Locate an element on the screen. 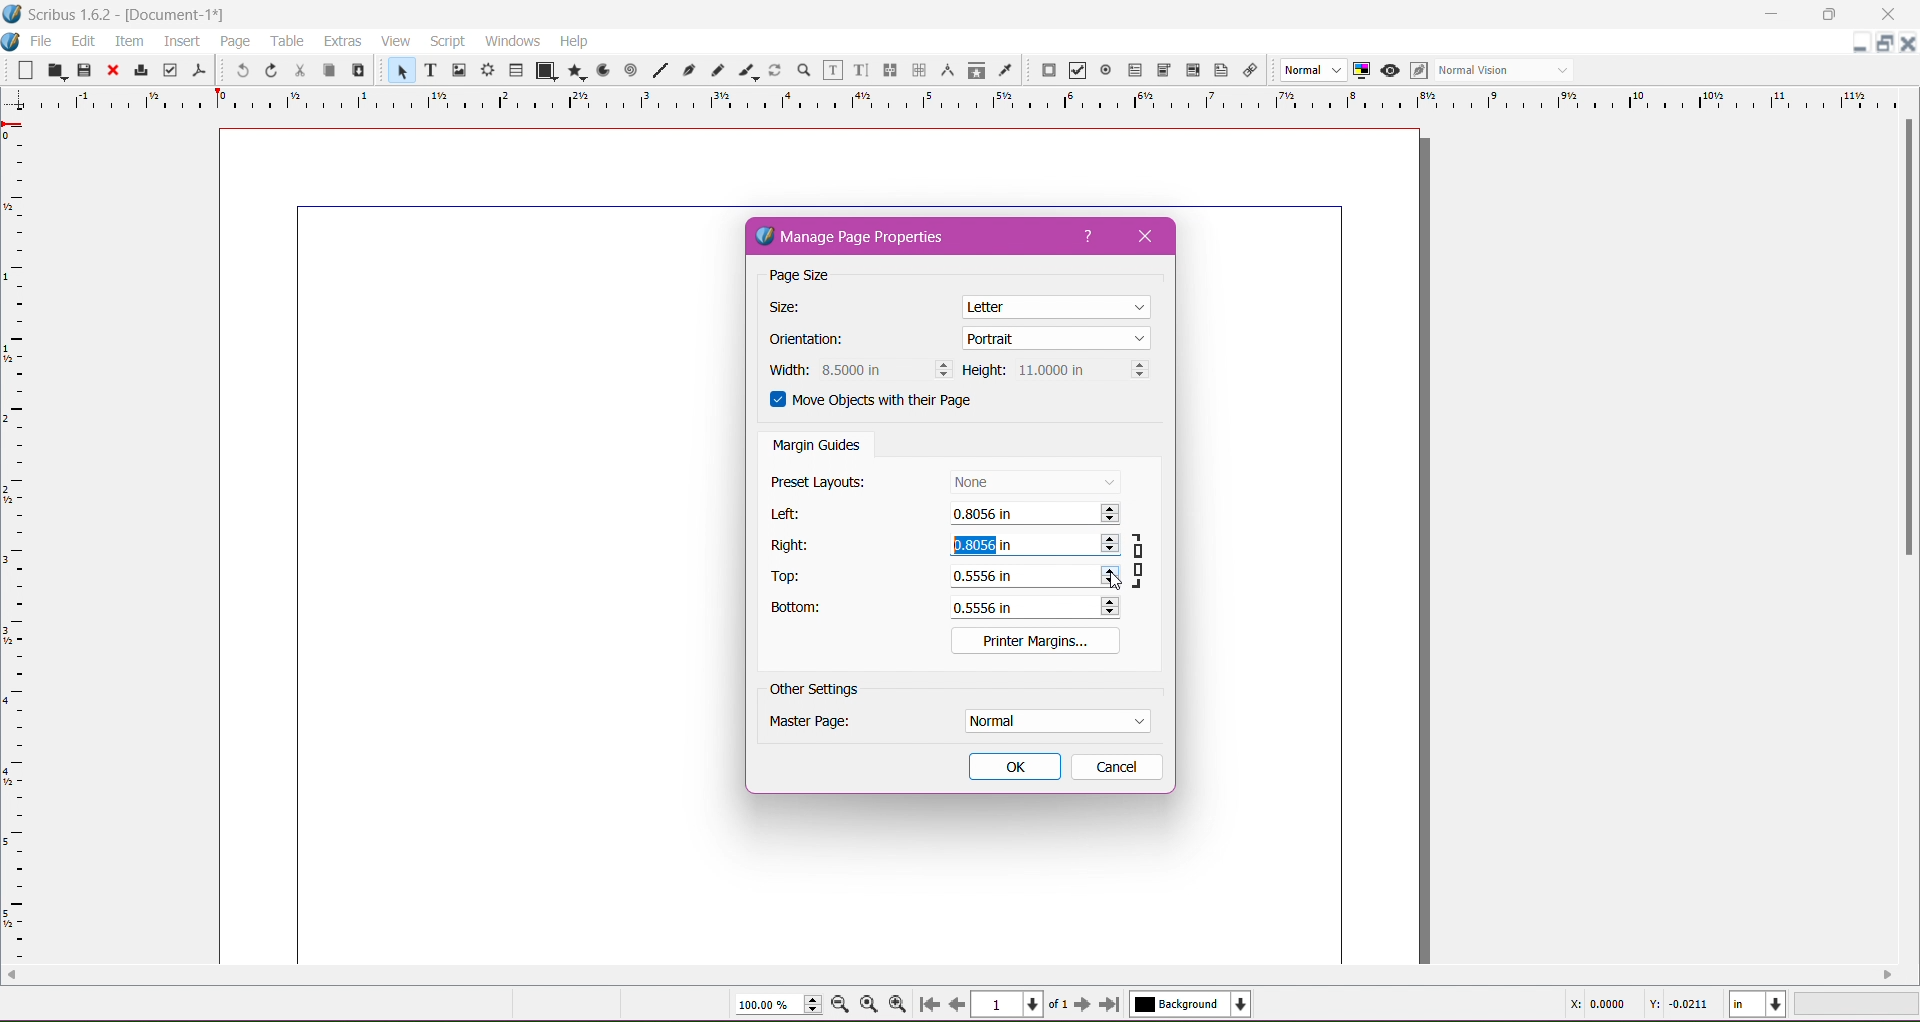 Image resolution: width=1920 pixels, height=1022 pixels. Zoom In by the stepping value in Tools preferences is located at coordinates (896, 1002).